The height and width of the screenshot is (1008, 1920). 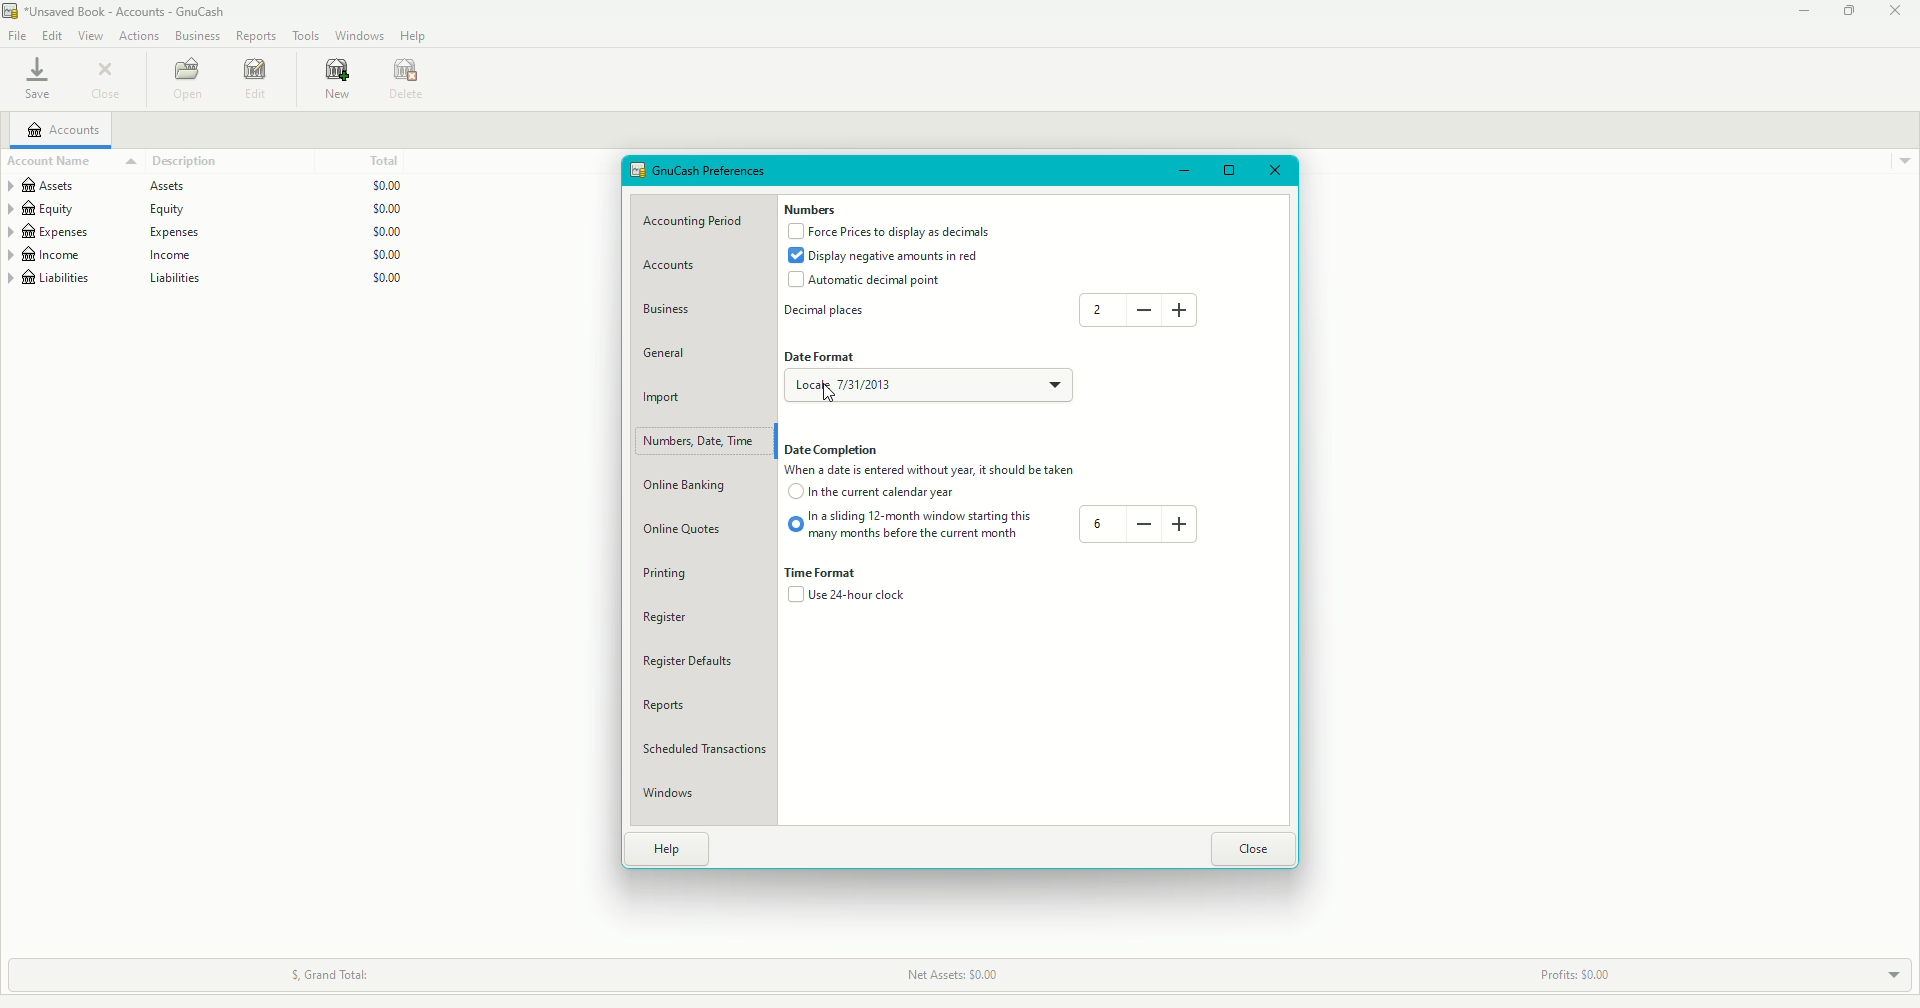 I want to click on Close, so click(x=1894, y=10).